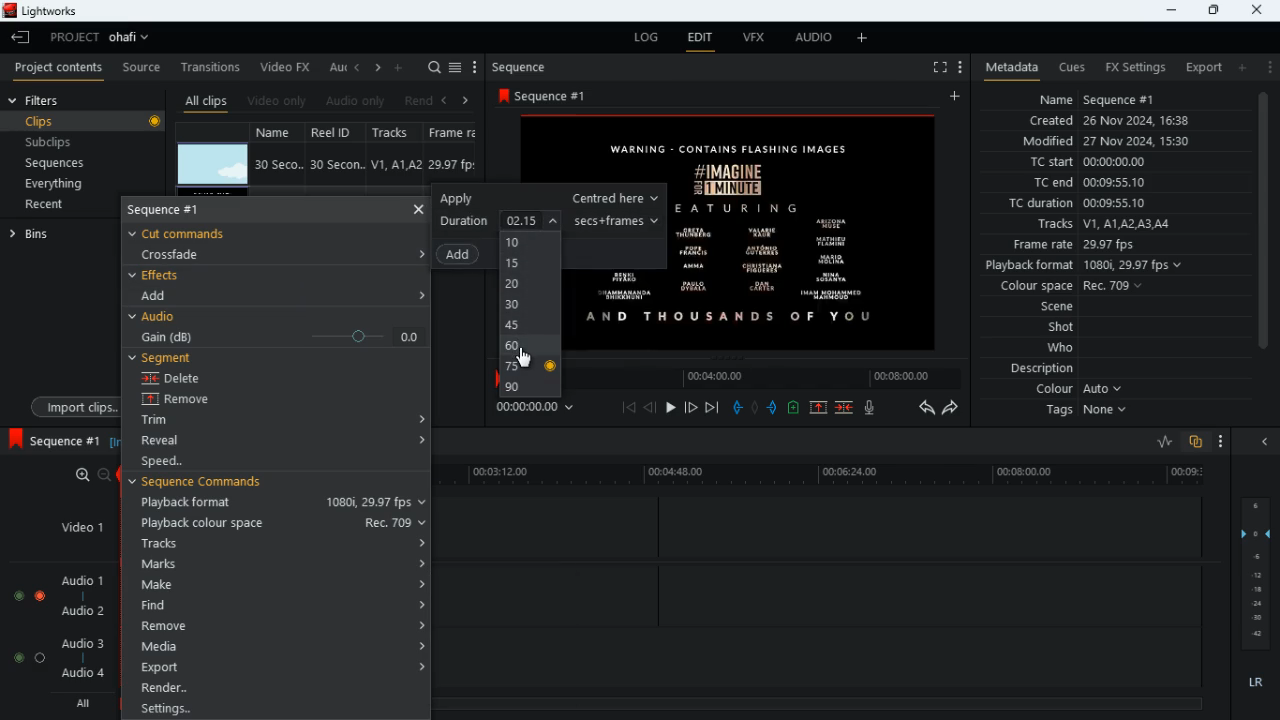  What do you see at coordinates (1262, 231) in the screenshot?
I see `scroll` at bounding box center [1262, 231].